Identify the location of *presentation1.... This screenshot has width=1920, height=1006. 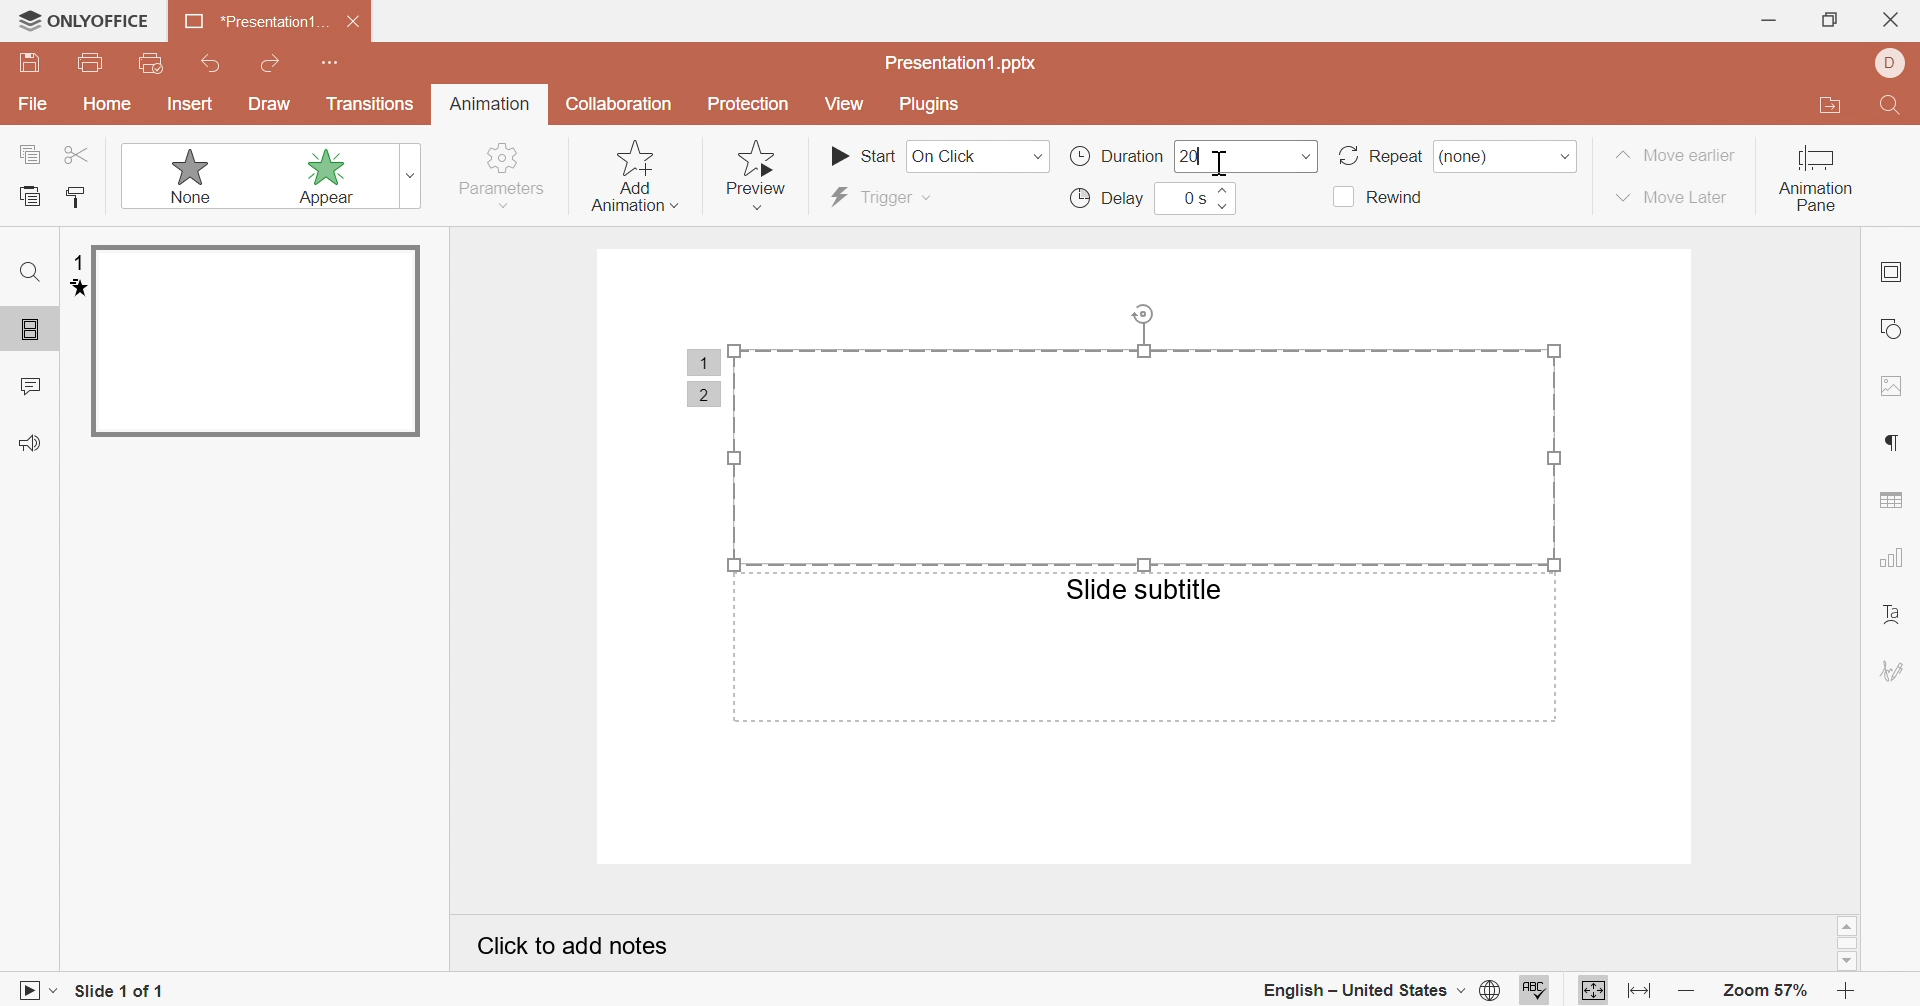
(253, 21).